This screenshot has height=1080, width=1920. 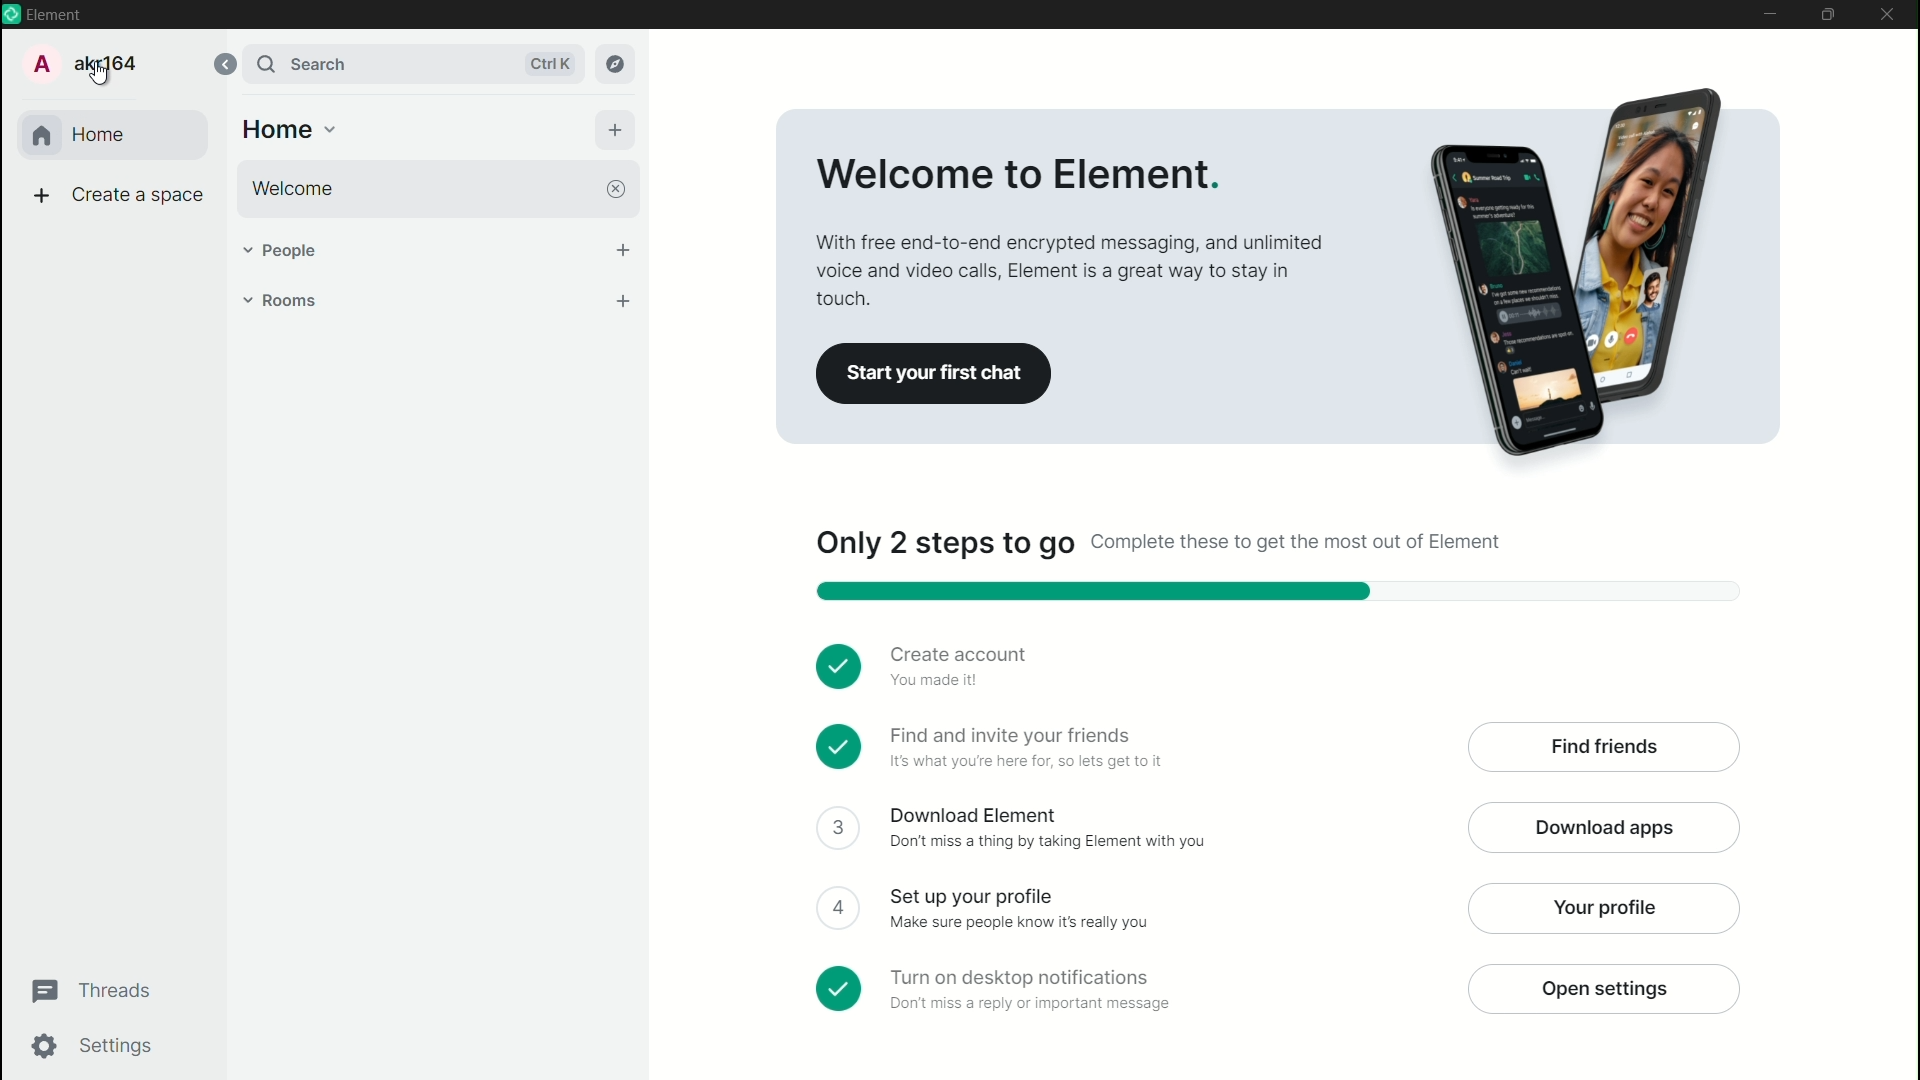 I want to click on Welcome to element., so click(x=1014, y=176).